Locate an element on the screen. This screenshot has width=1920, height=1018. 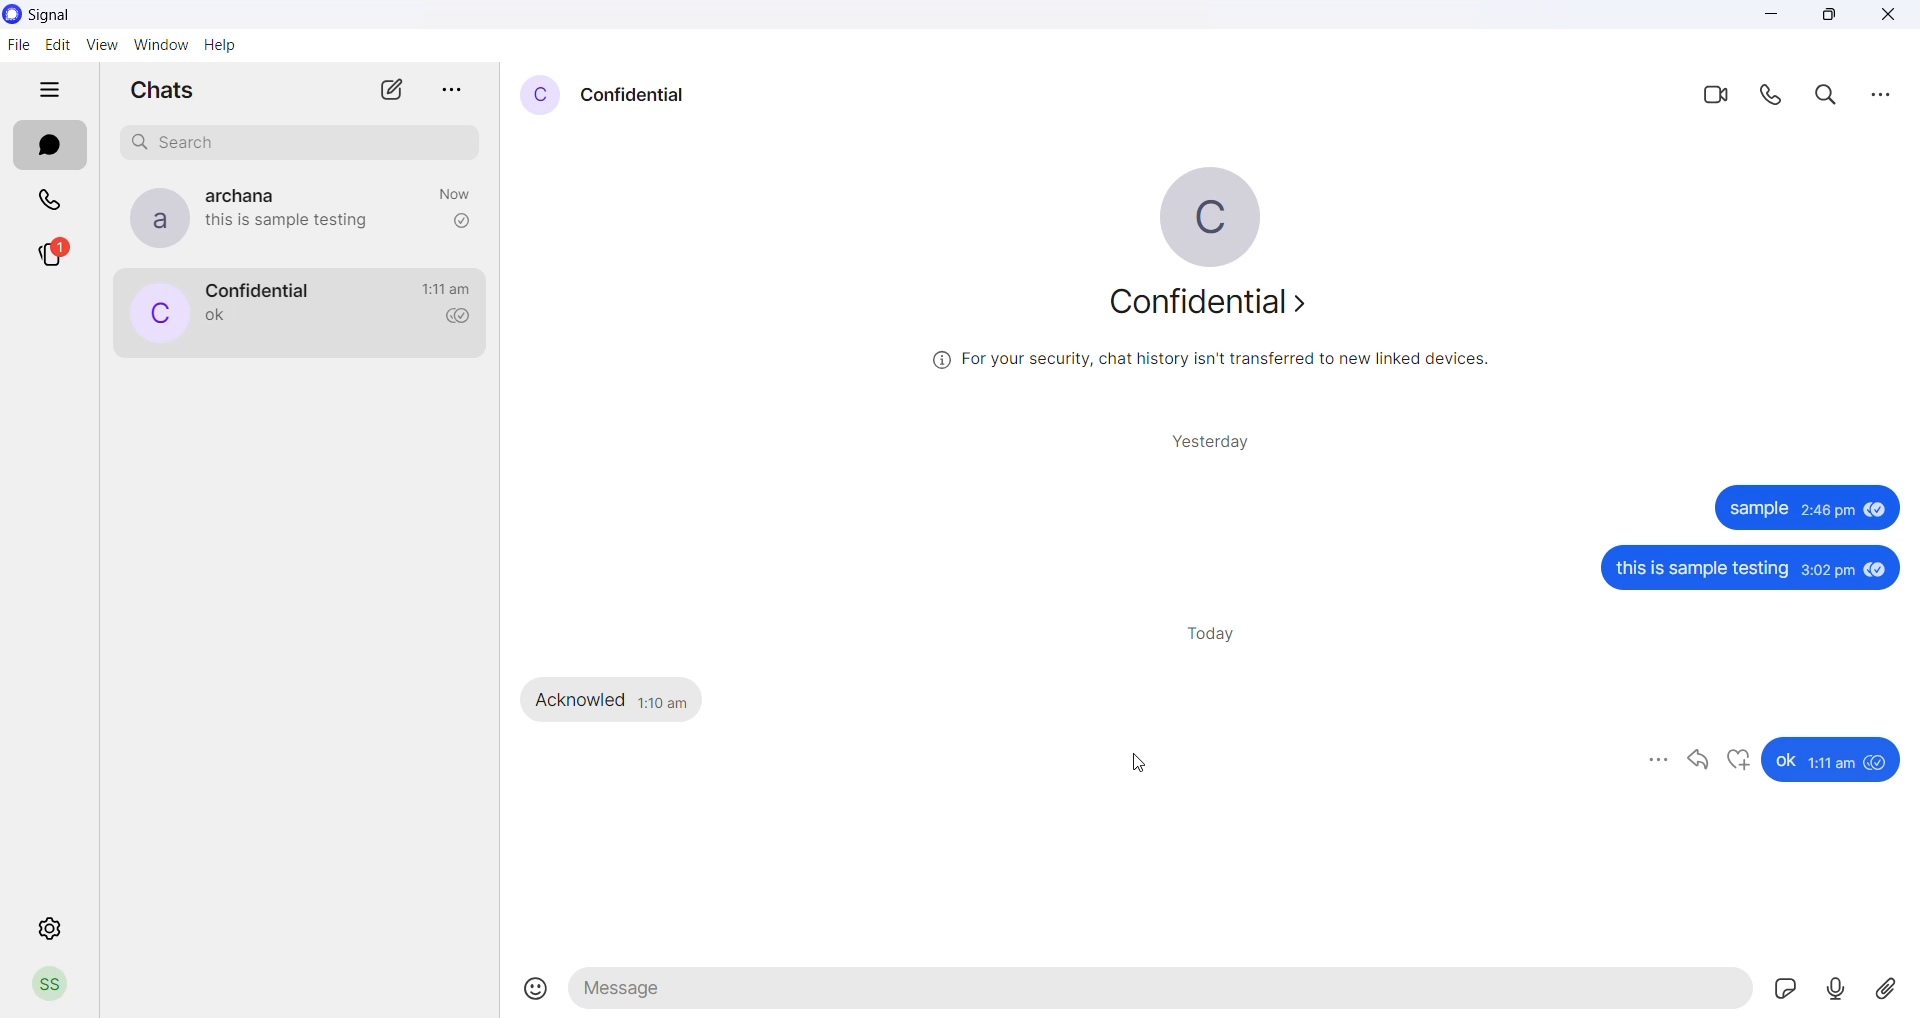
maximize is located at coordinates (1829, 18).